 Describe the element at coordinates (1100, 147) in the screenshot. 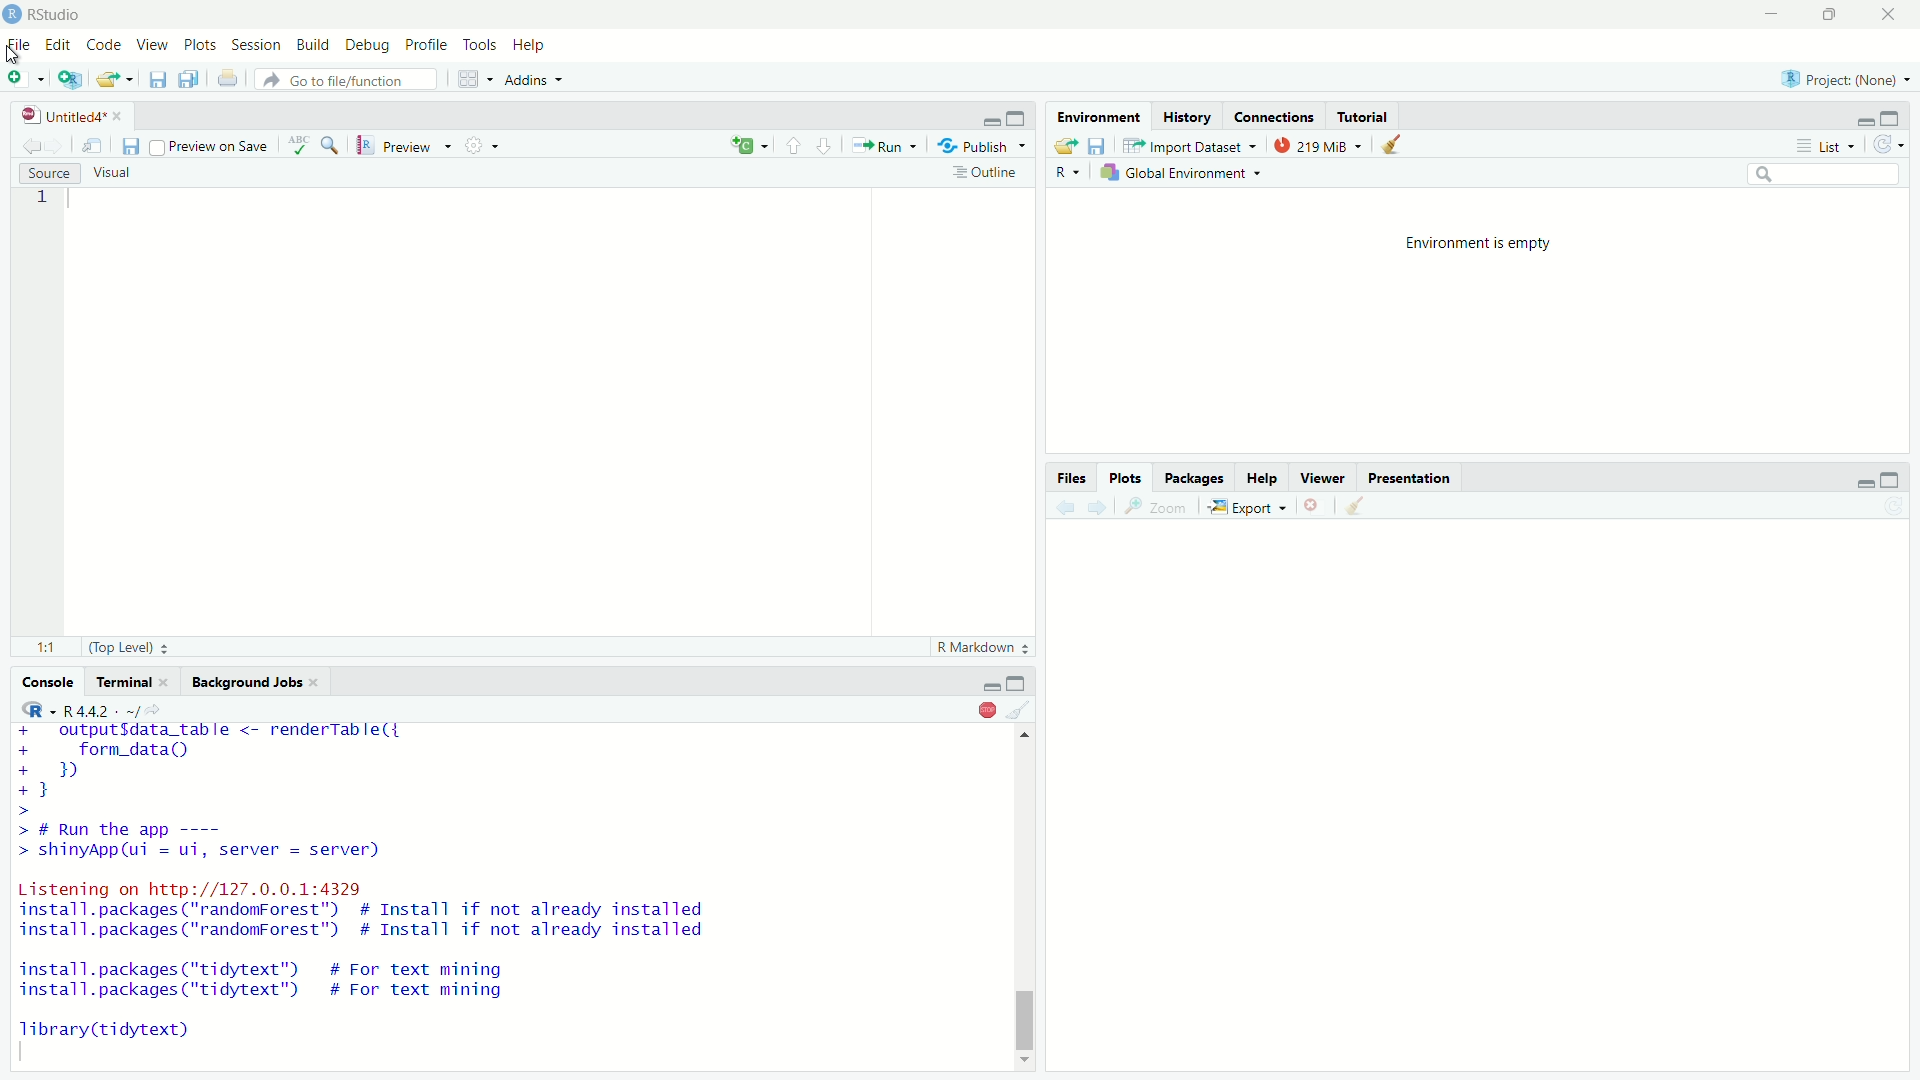

I see `save workspace as` at that location.